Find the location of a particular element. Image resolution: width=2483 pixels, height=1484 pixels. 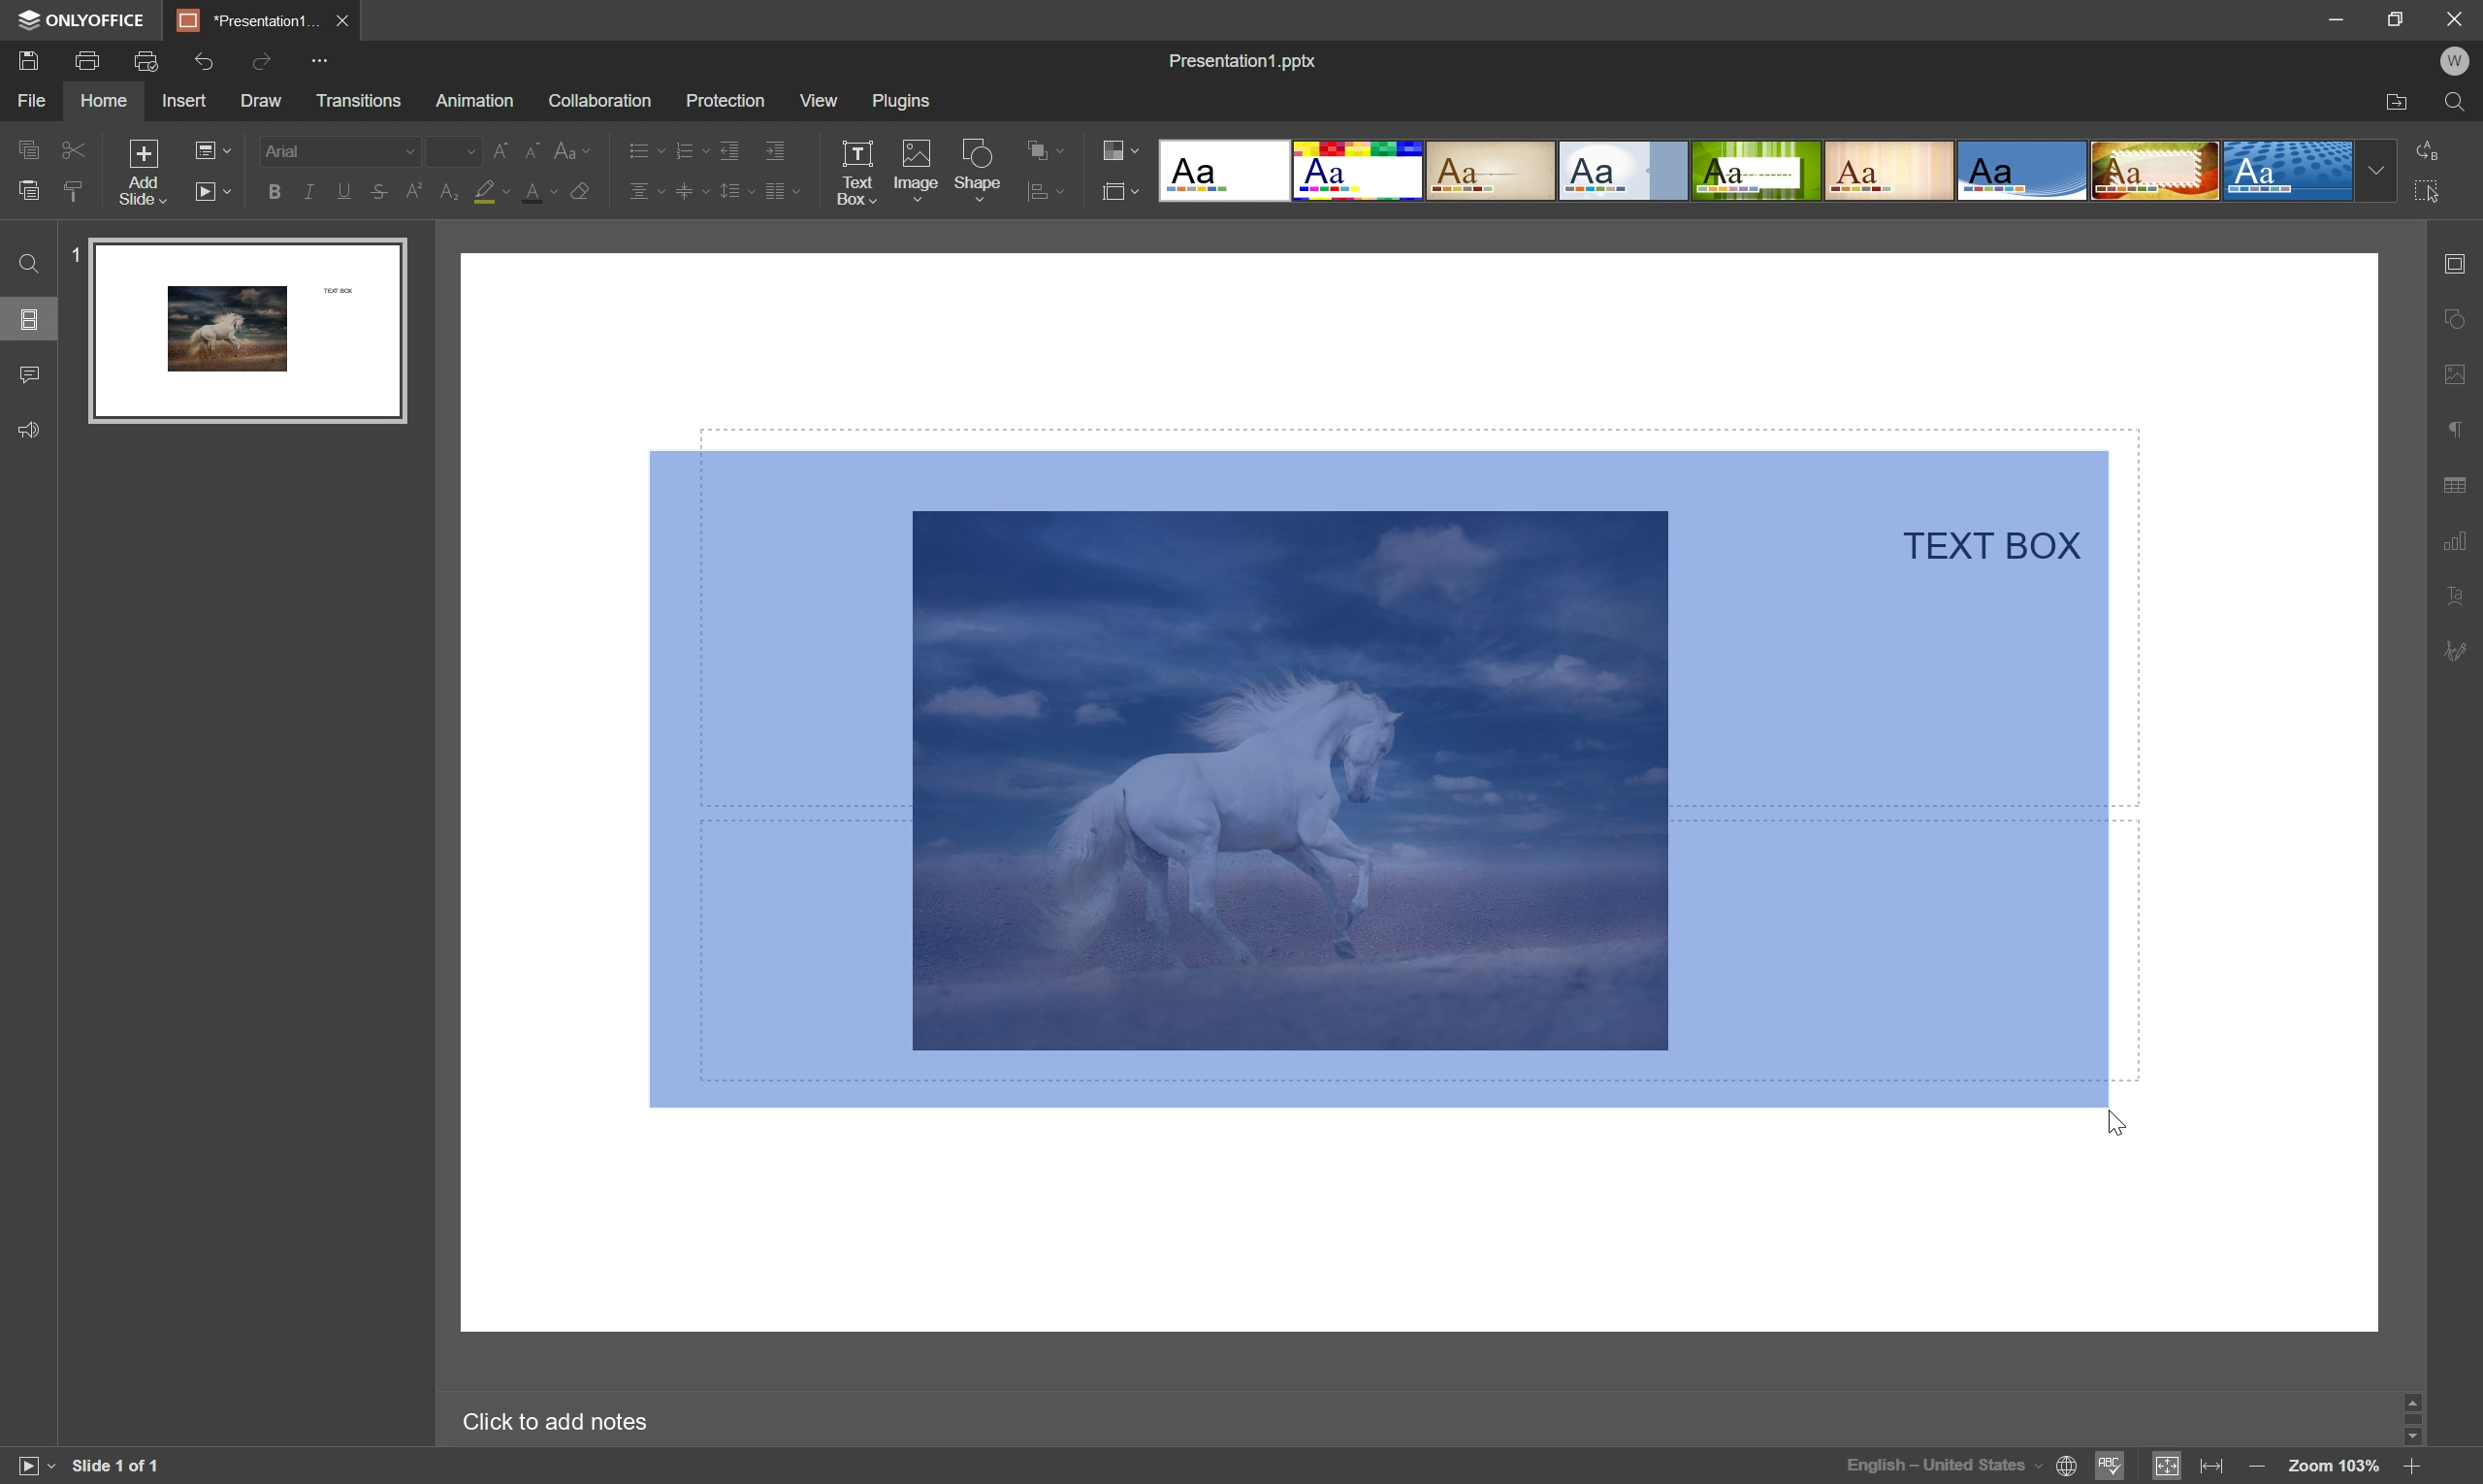

font color is located at coordinates (543, 193).